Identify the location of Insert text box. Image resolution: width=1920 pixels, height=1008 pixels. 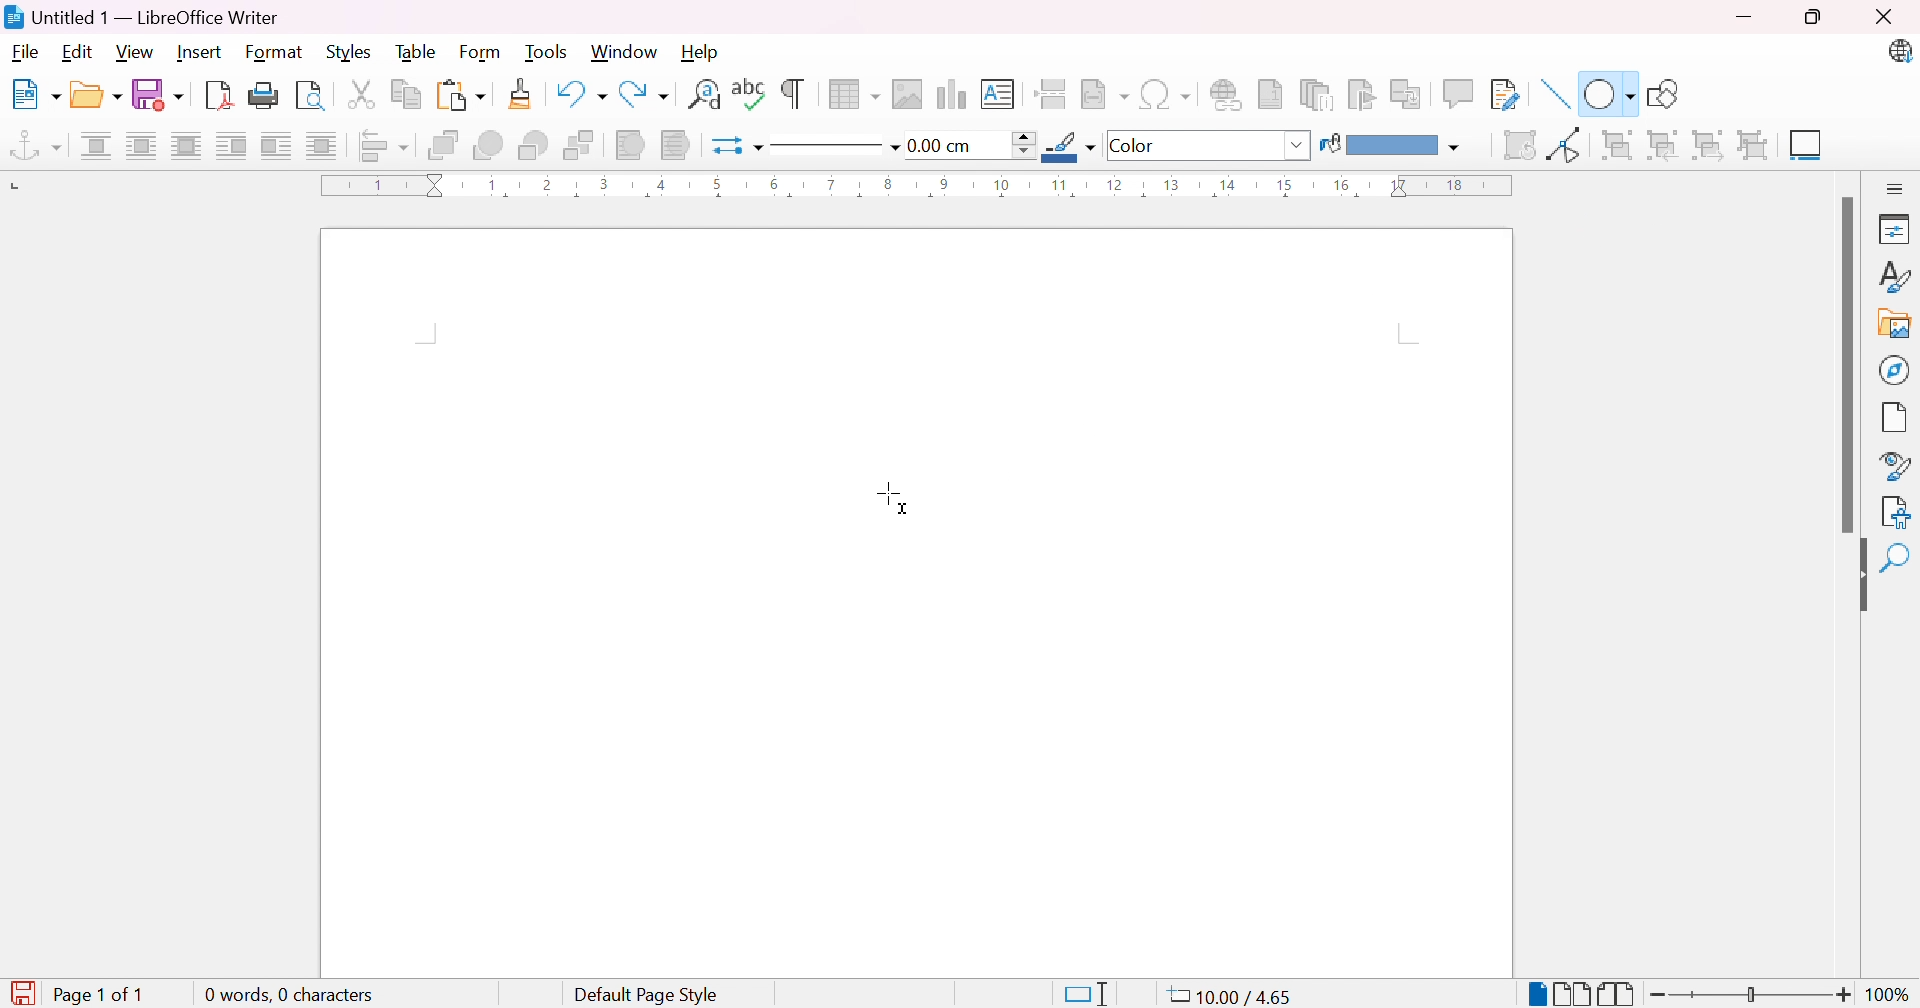
(996, 94).